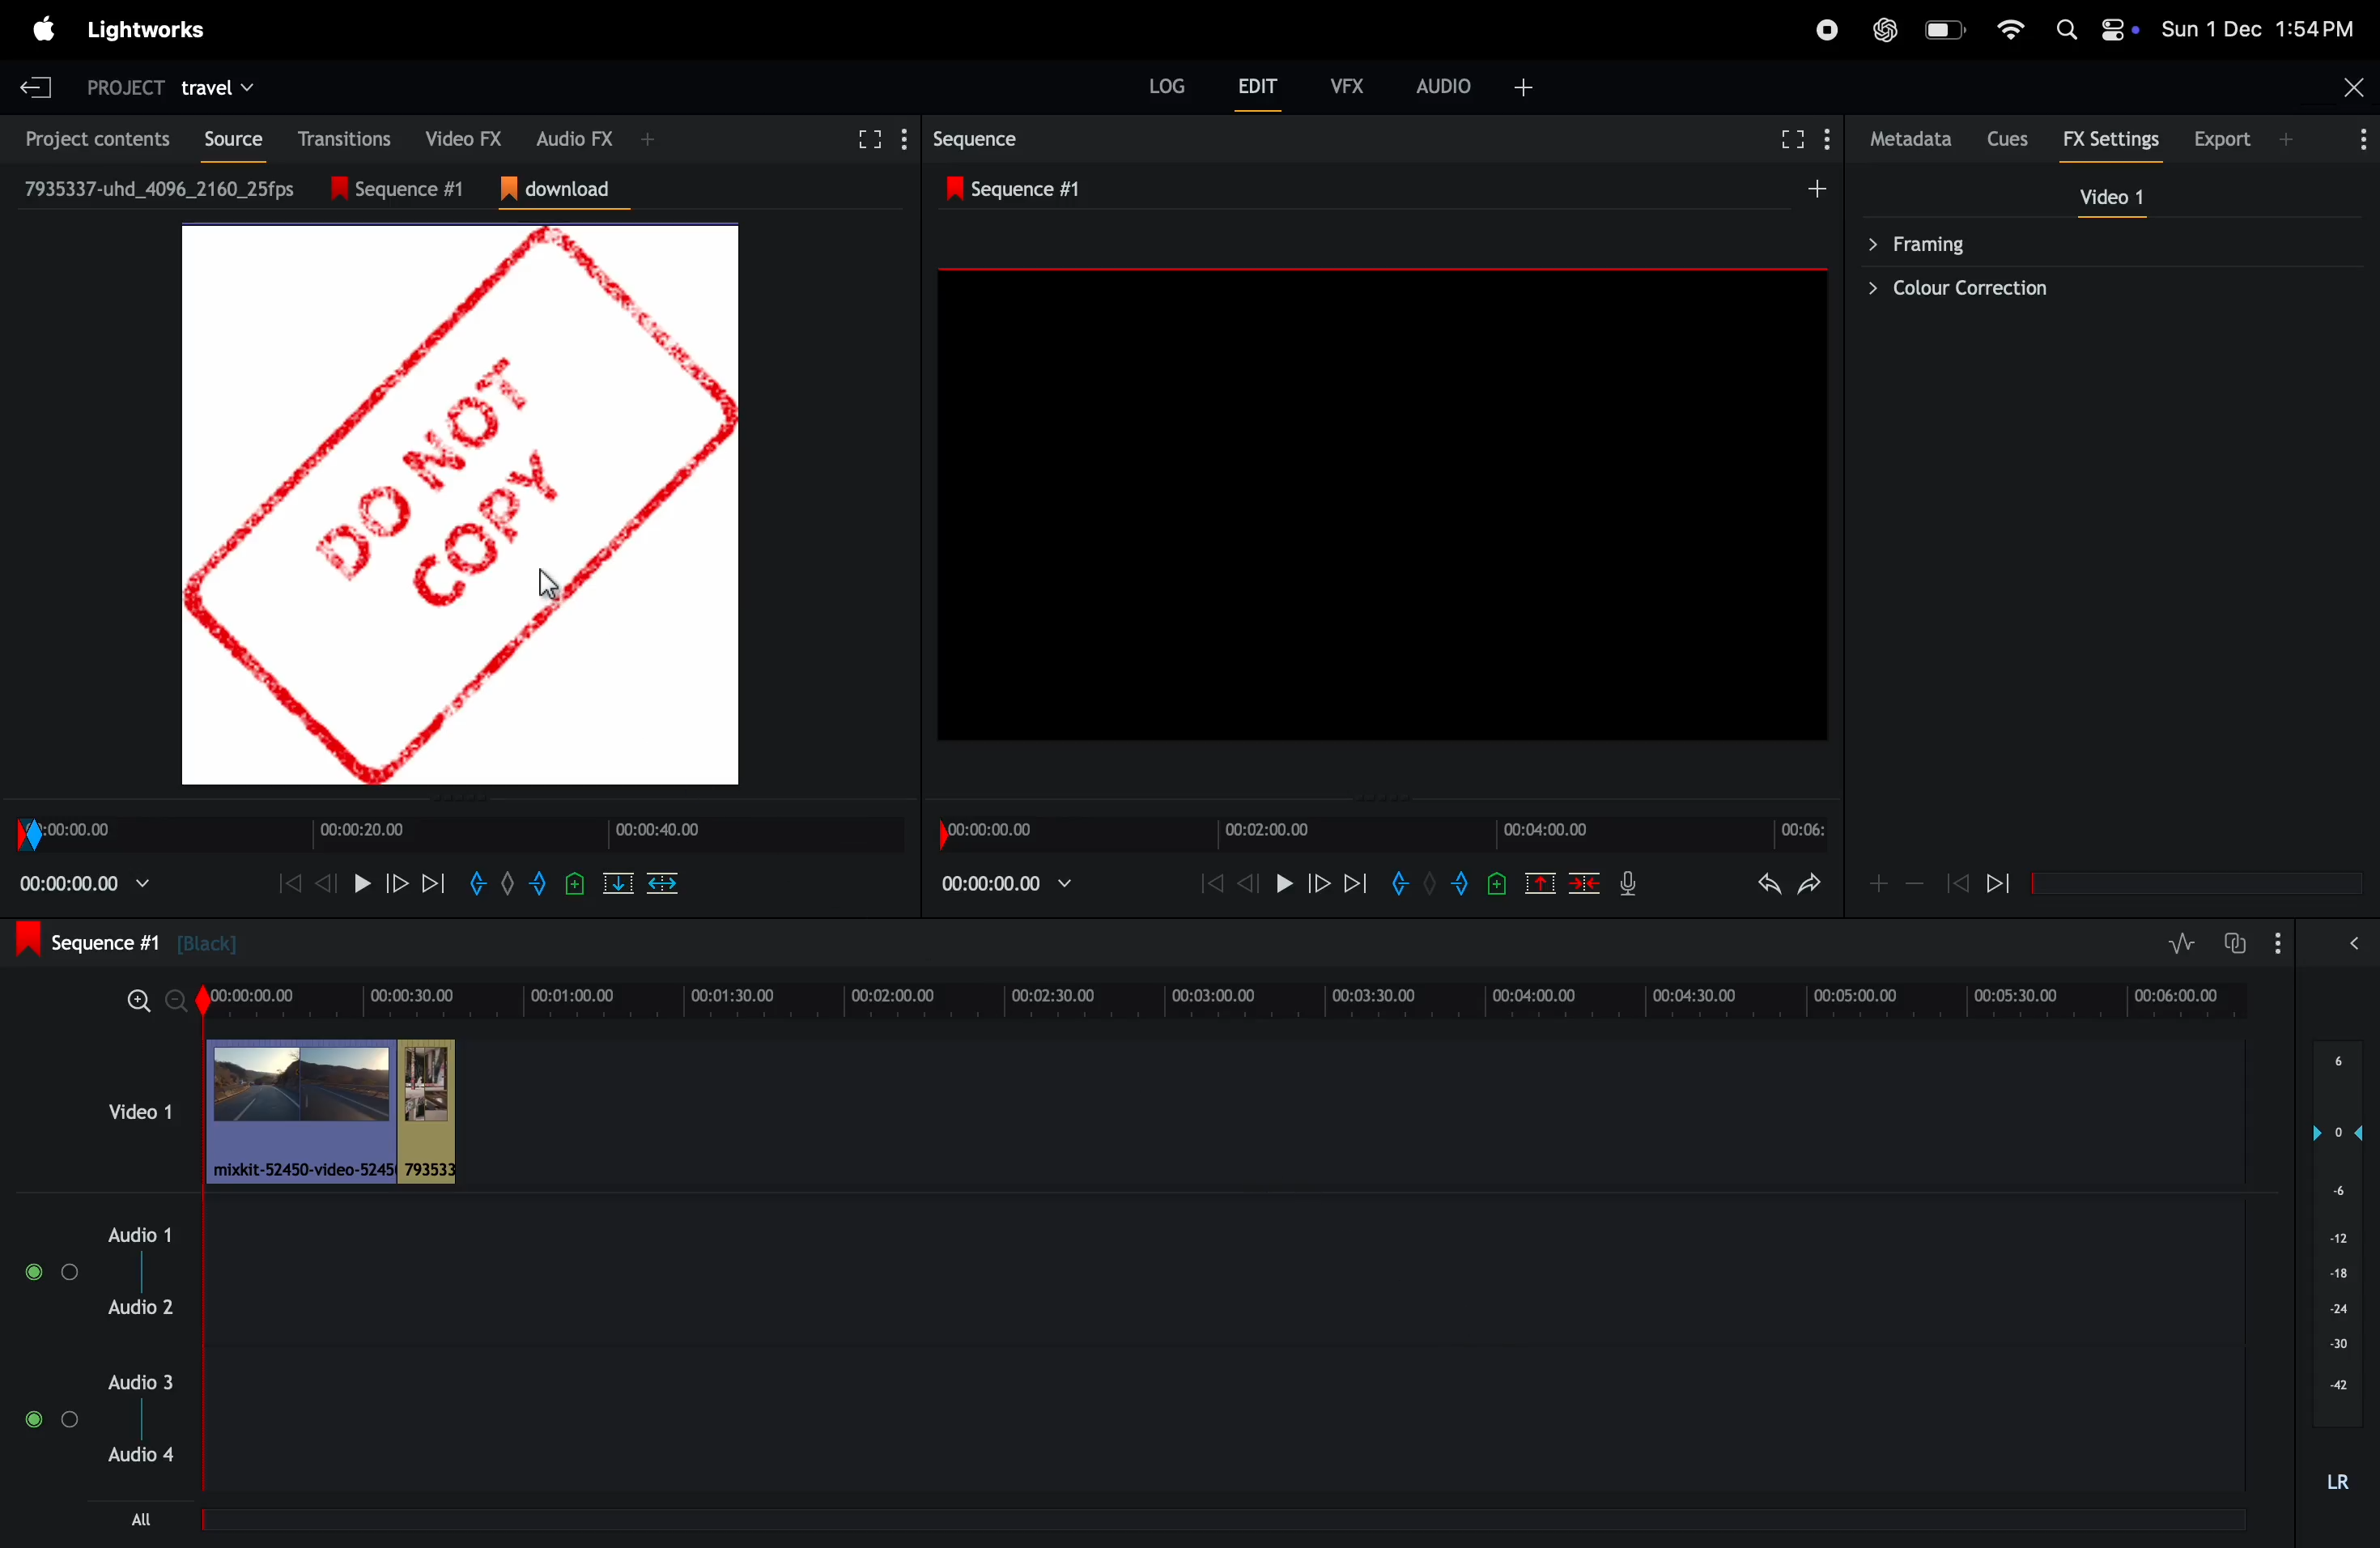  What do you see at coordinates (2285, 139) in the screenshot?
I see `Add` at bounding box center [2285, 139].